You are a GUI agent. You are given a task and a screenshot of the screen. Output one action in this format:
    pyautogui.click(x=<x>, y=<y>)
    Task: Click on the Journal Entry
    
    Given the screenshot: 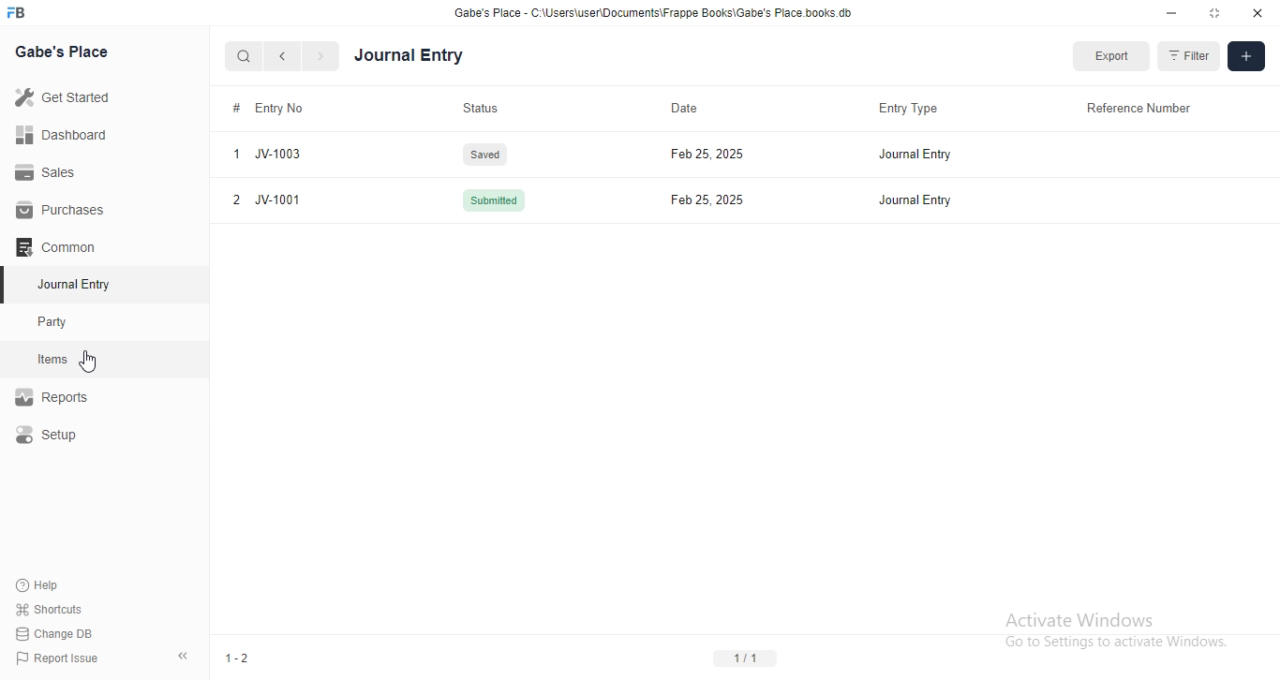 What is the action you would take?
    pyautogui.click(x=915, y=201)
    